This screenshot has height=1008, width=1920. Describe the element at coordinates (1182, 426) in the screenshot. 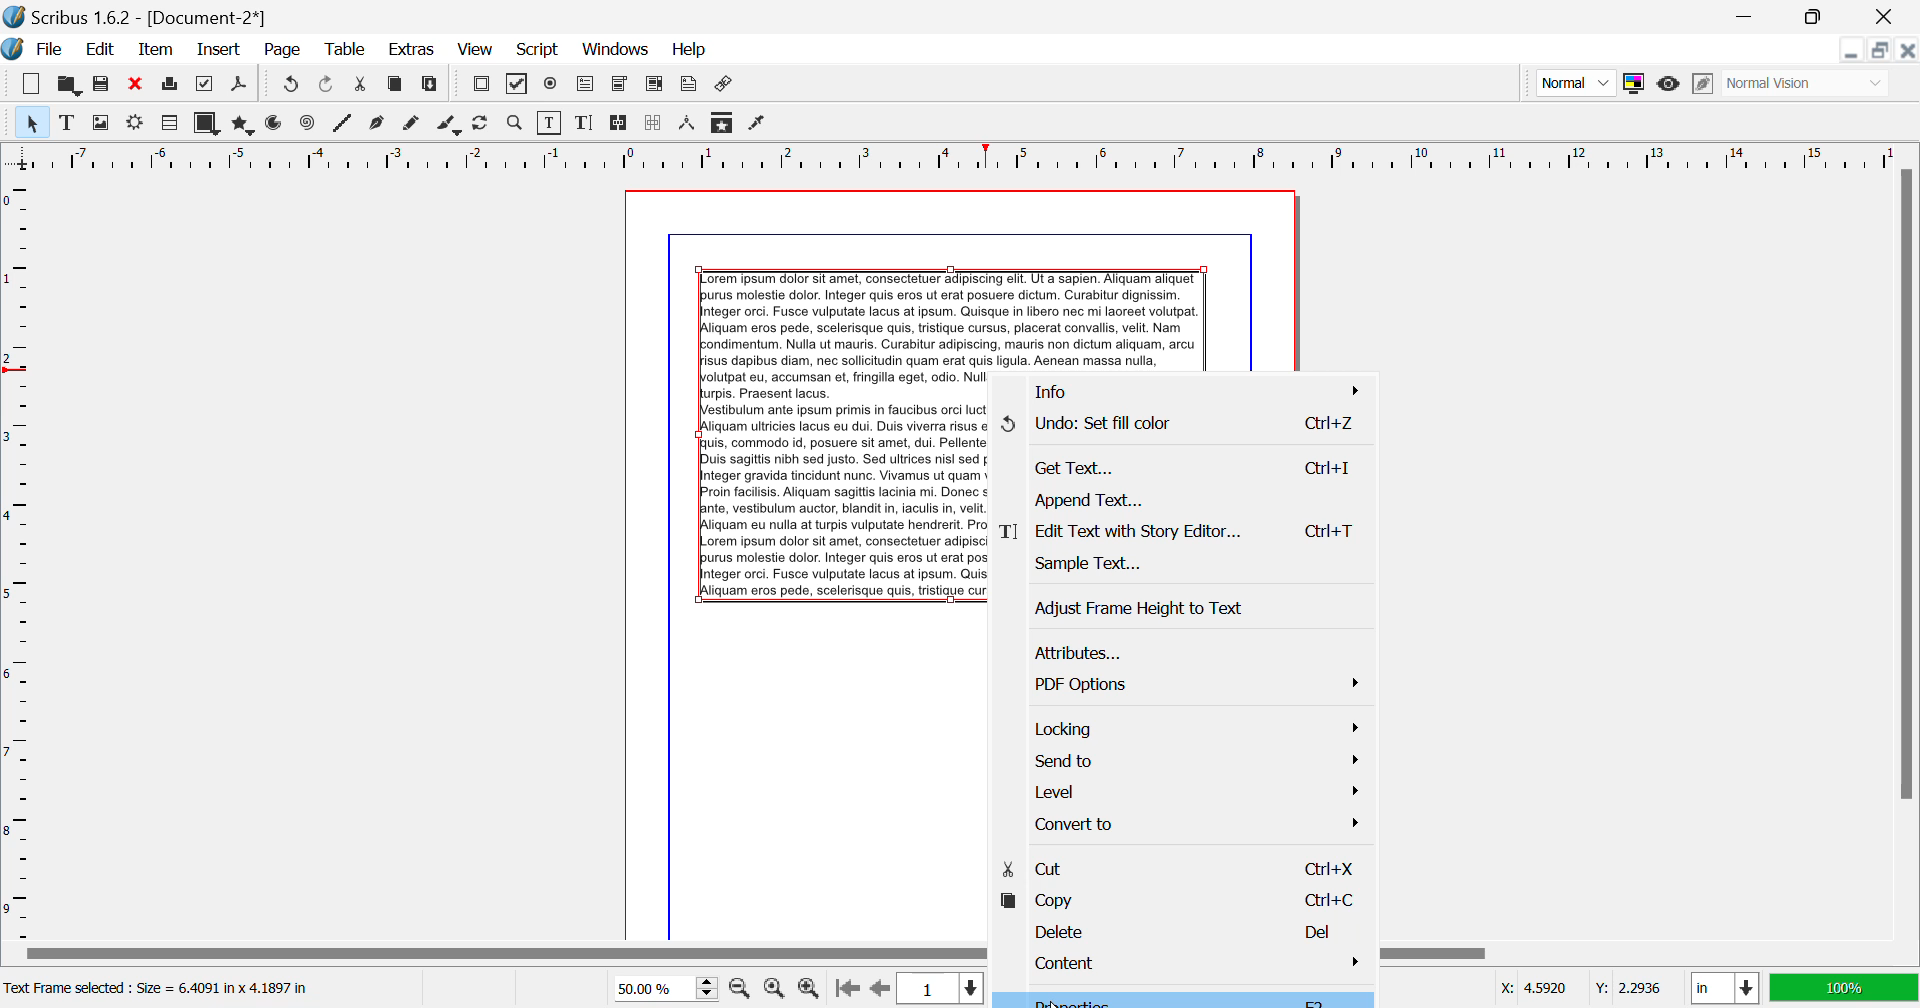

I see `Undo` at that location.